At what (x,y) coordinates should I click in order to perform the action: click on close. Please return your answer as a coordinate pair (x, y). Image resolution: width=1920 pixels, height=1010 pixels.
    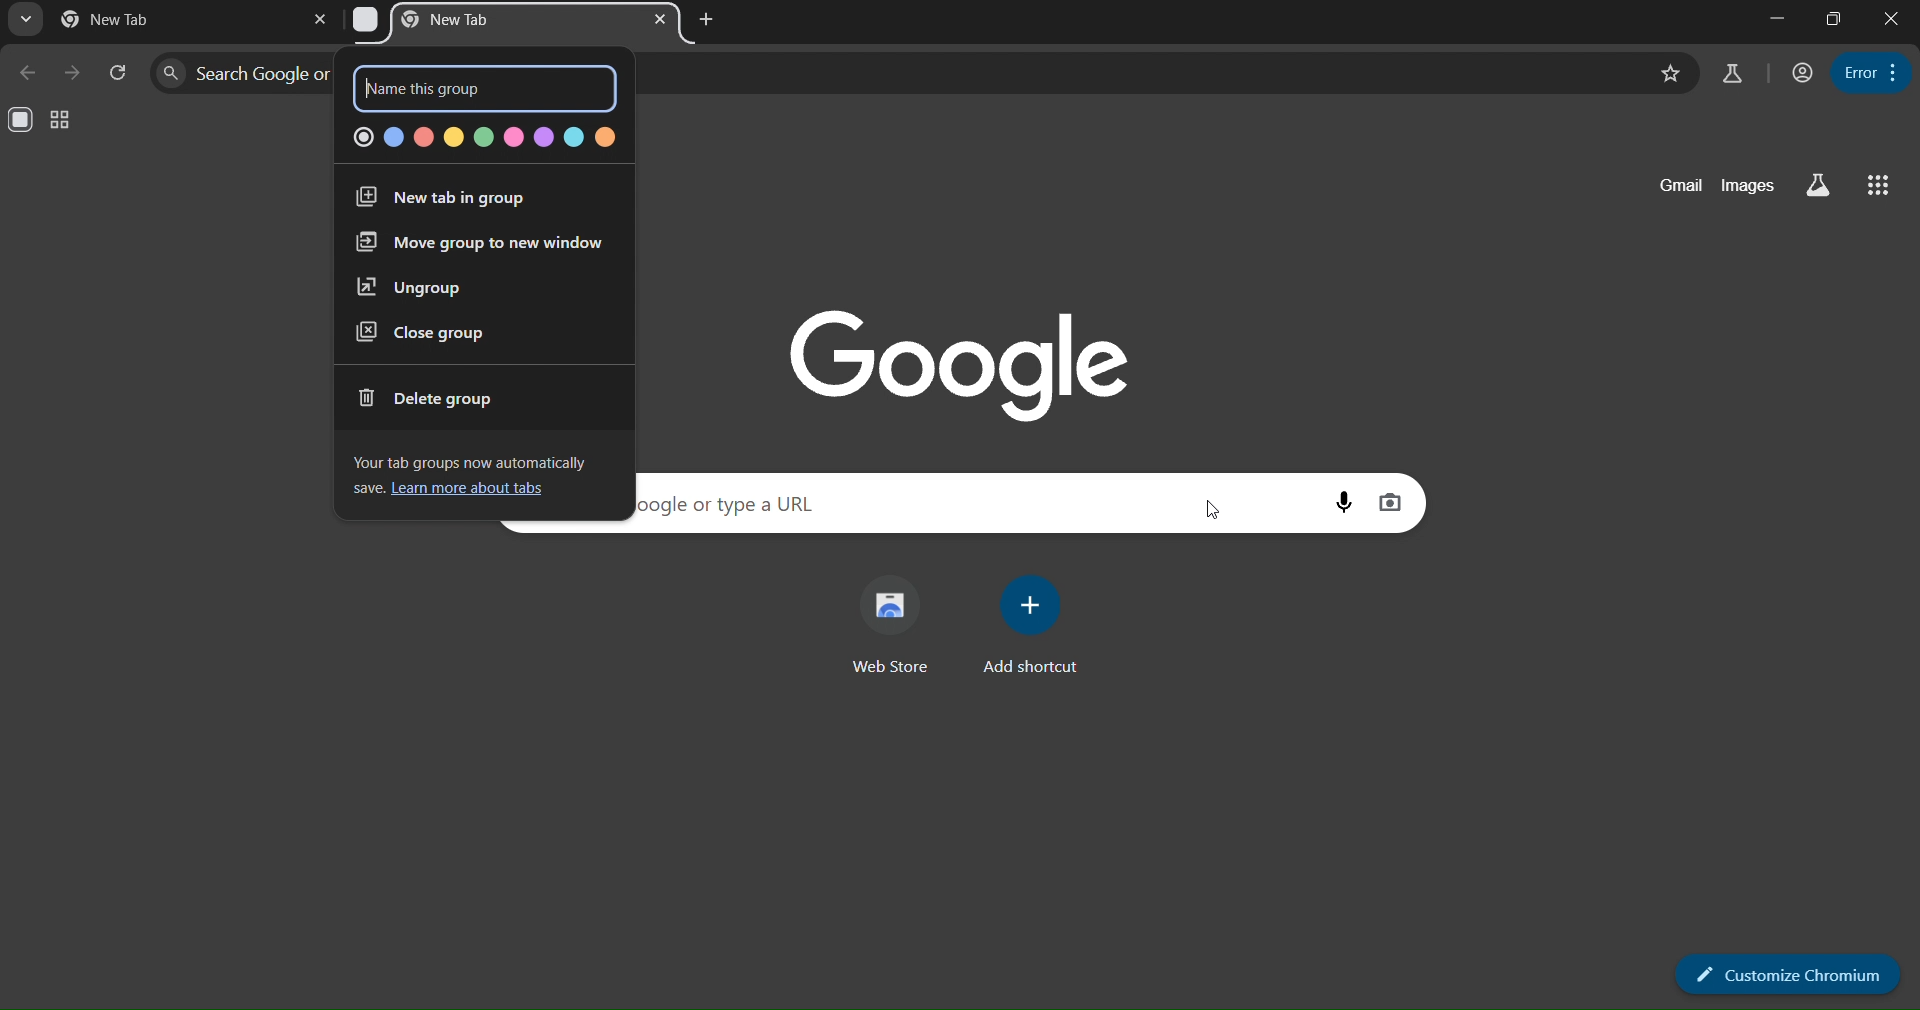
    Looking at the image, I should click on (659, 19).